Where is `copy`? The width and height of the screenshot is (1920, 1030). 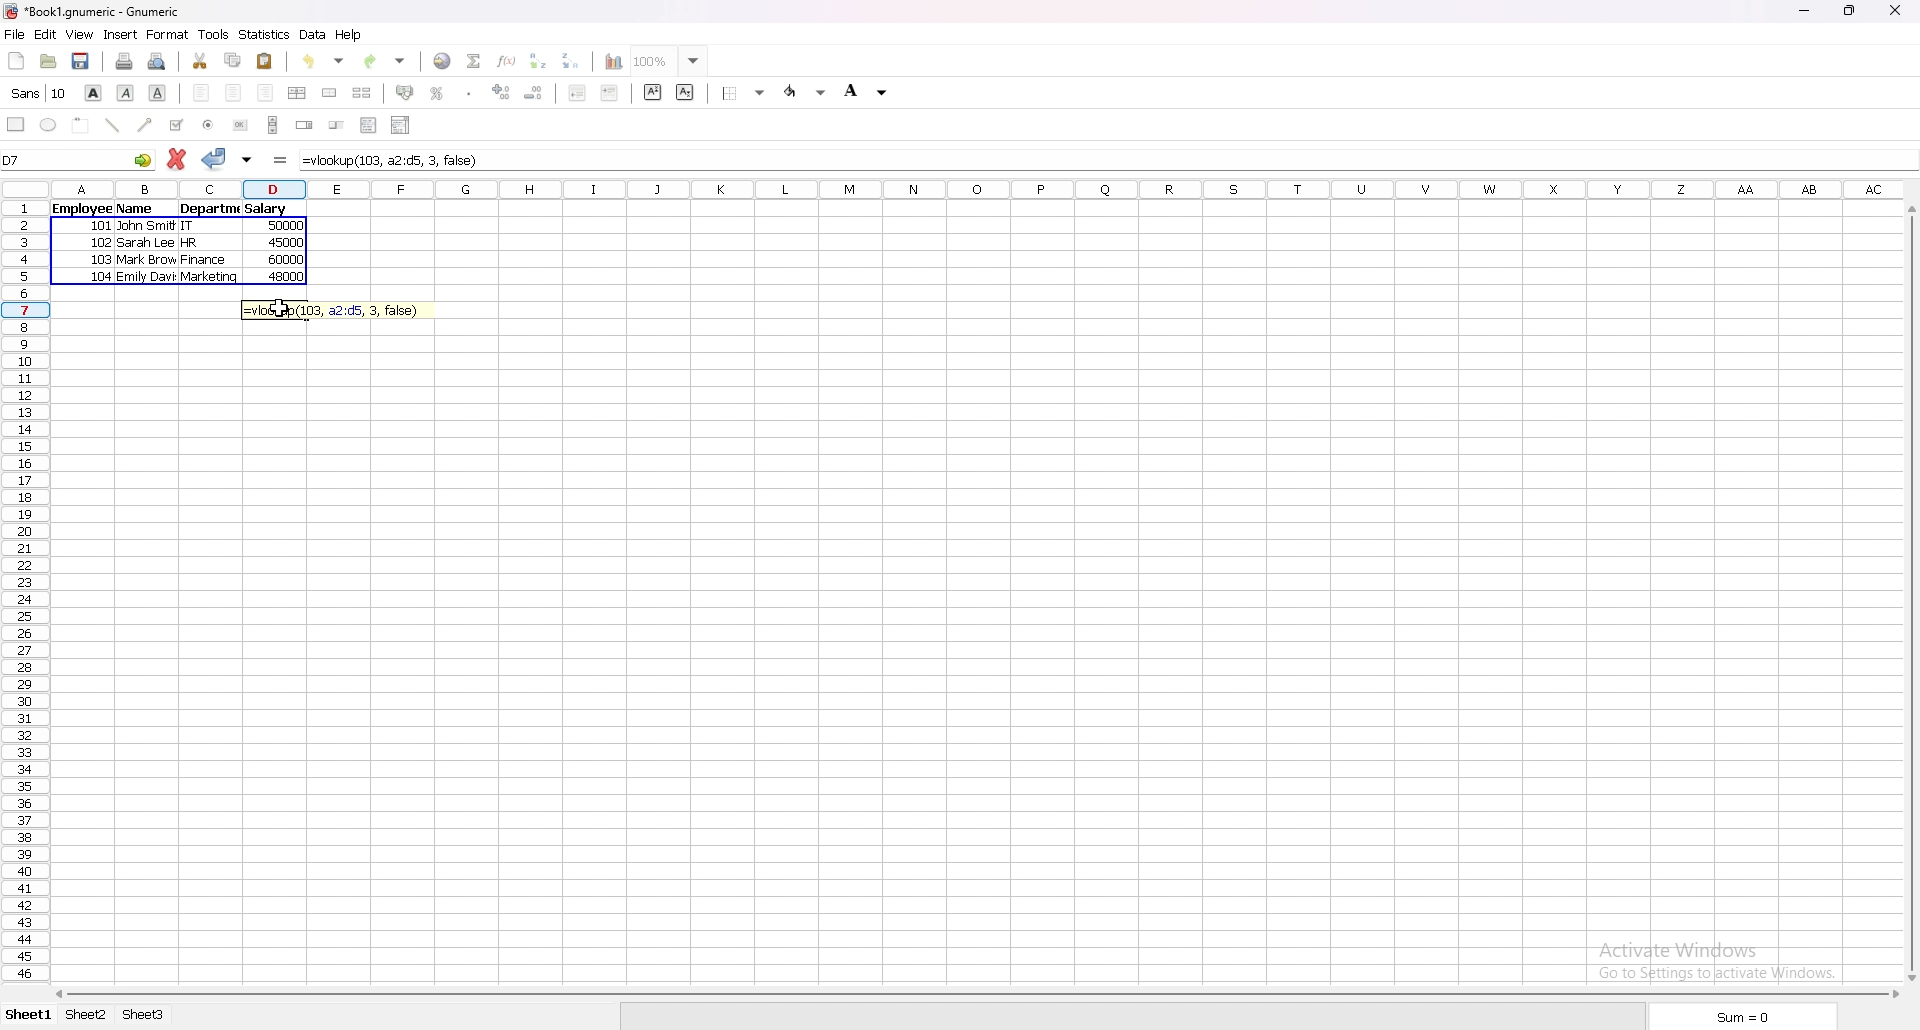
copy is located at coordinates (233, 60).